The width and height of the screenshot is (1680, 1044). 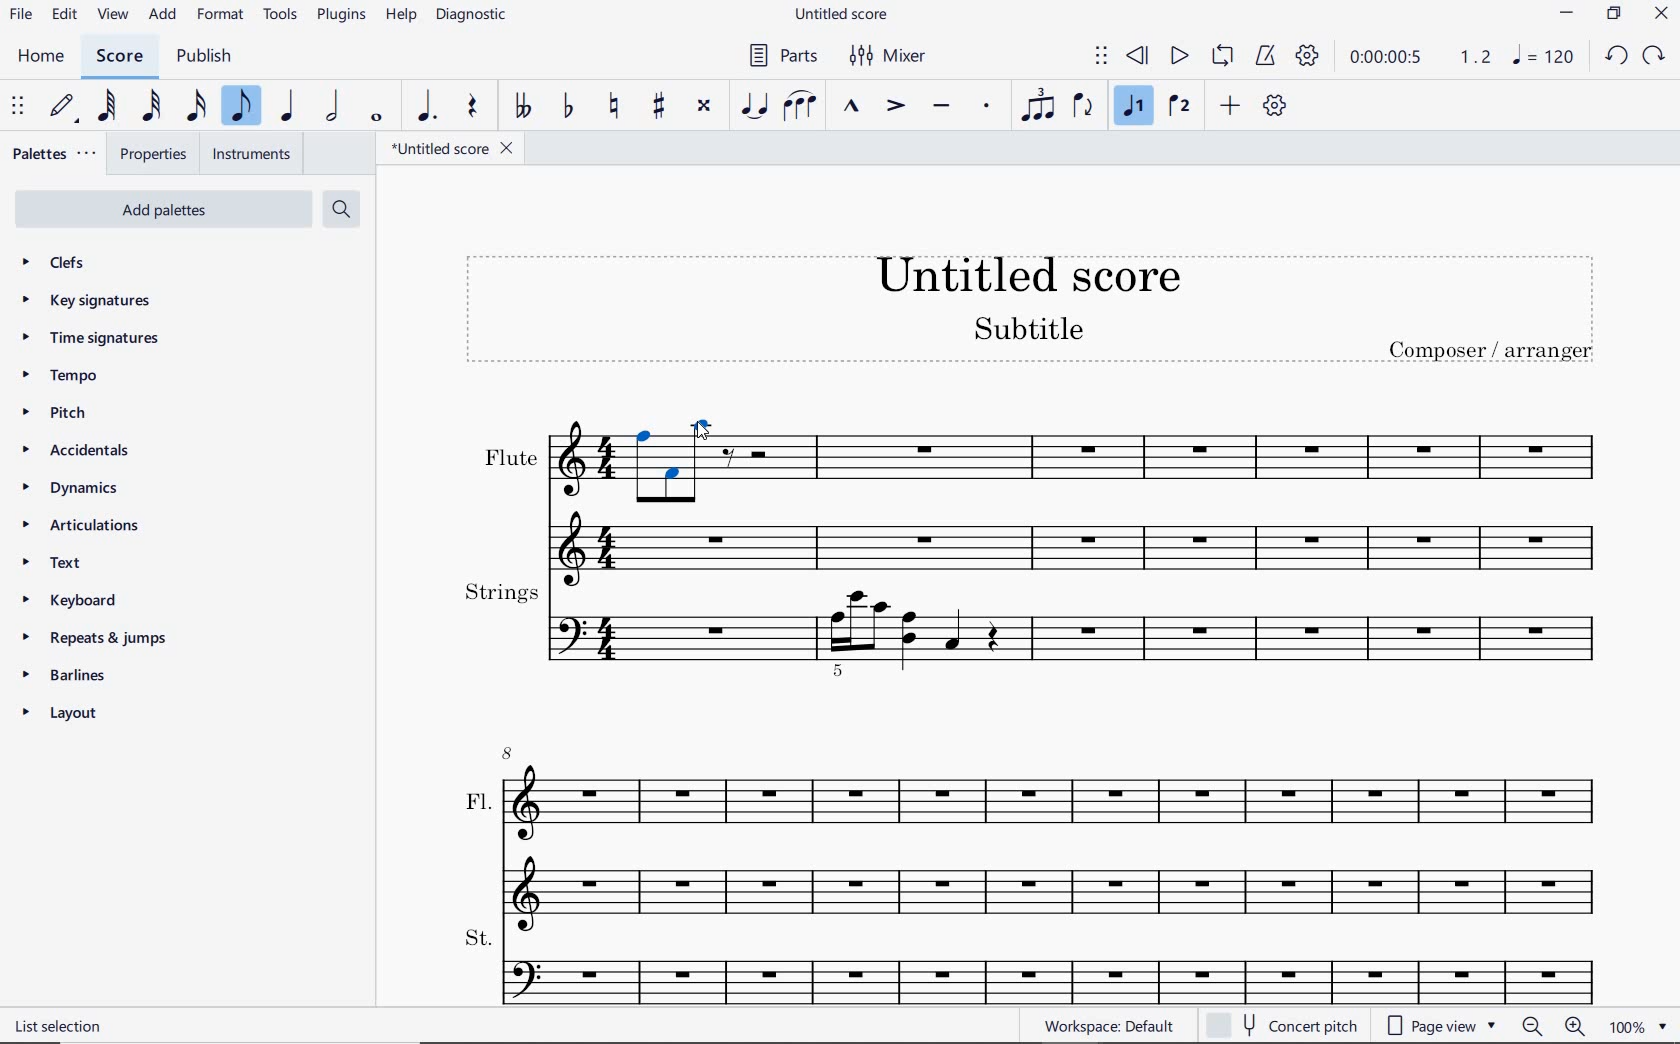 I want to click on TOGGLE DOUBLE-SHARP, so click(x=704, y=106).